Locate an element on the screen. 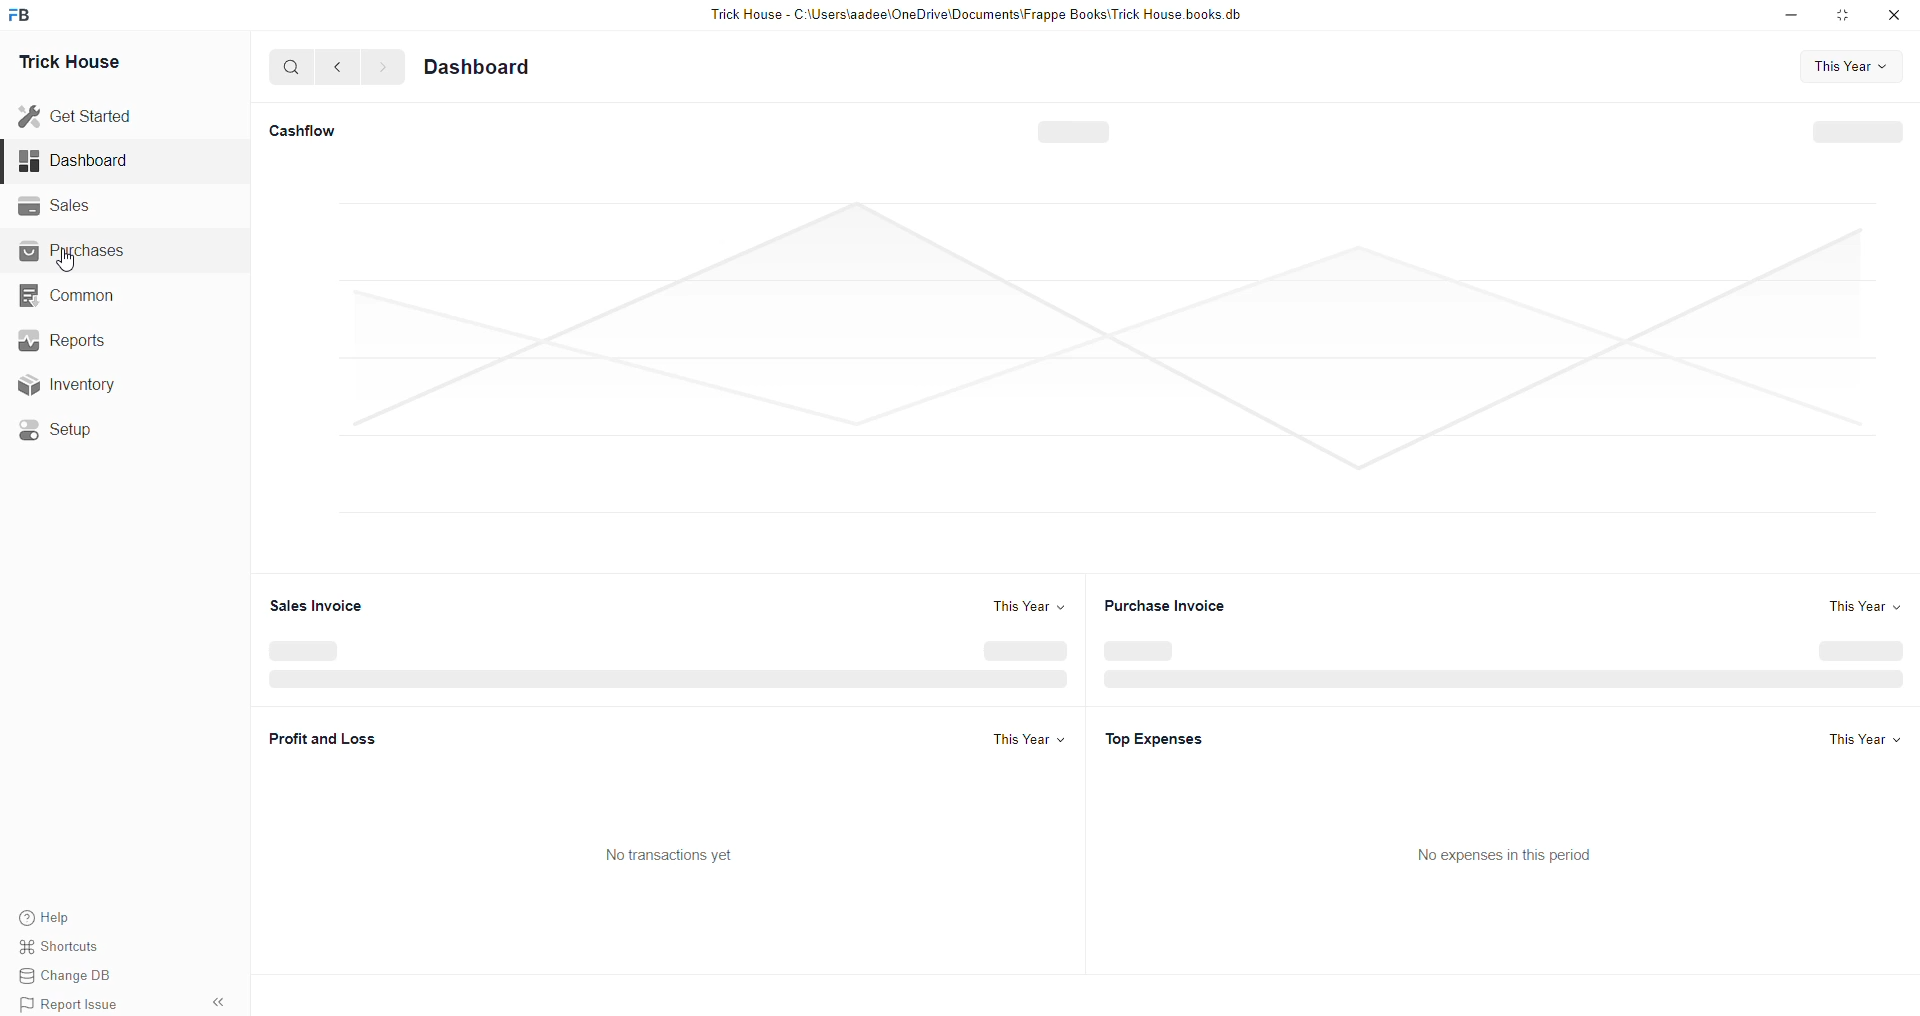 This screenshot has height=1016, width=1920. Setup is located at coordinates (57, 430).